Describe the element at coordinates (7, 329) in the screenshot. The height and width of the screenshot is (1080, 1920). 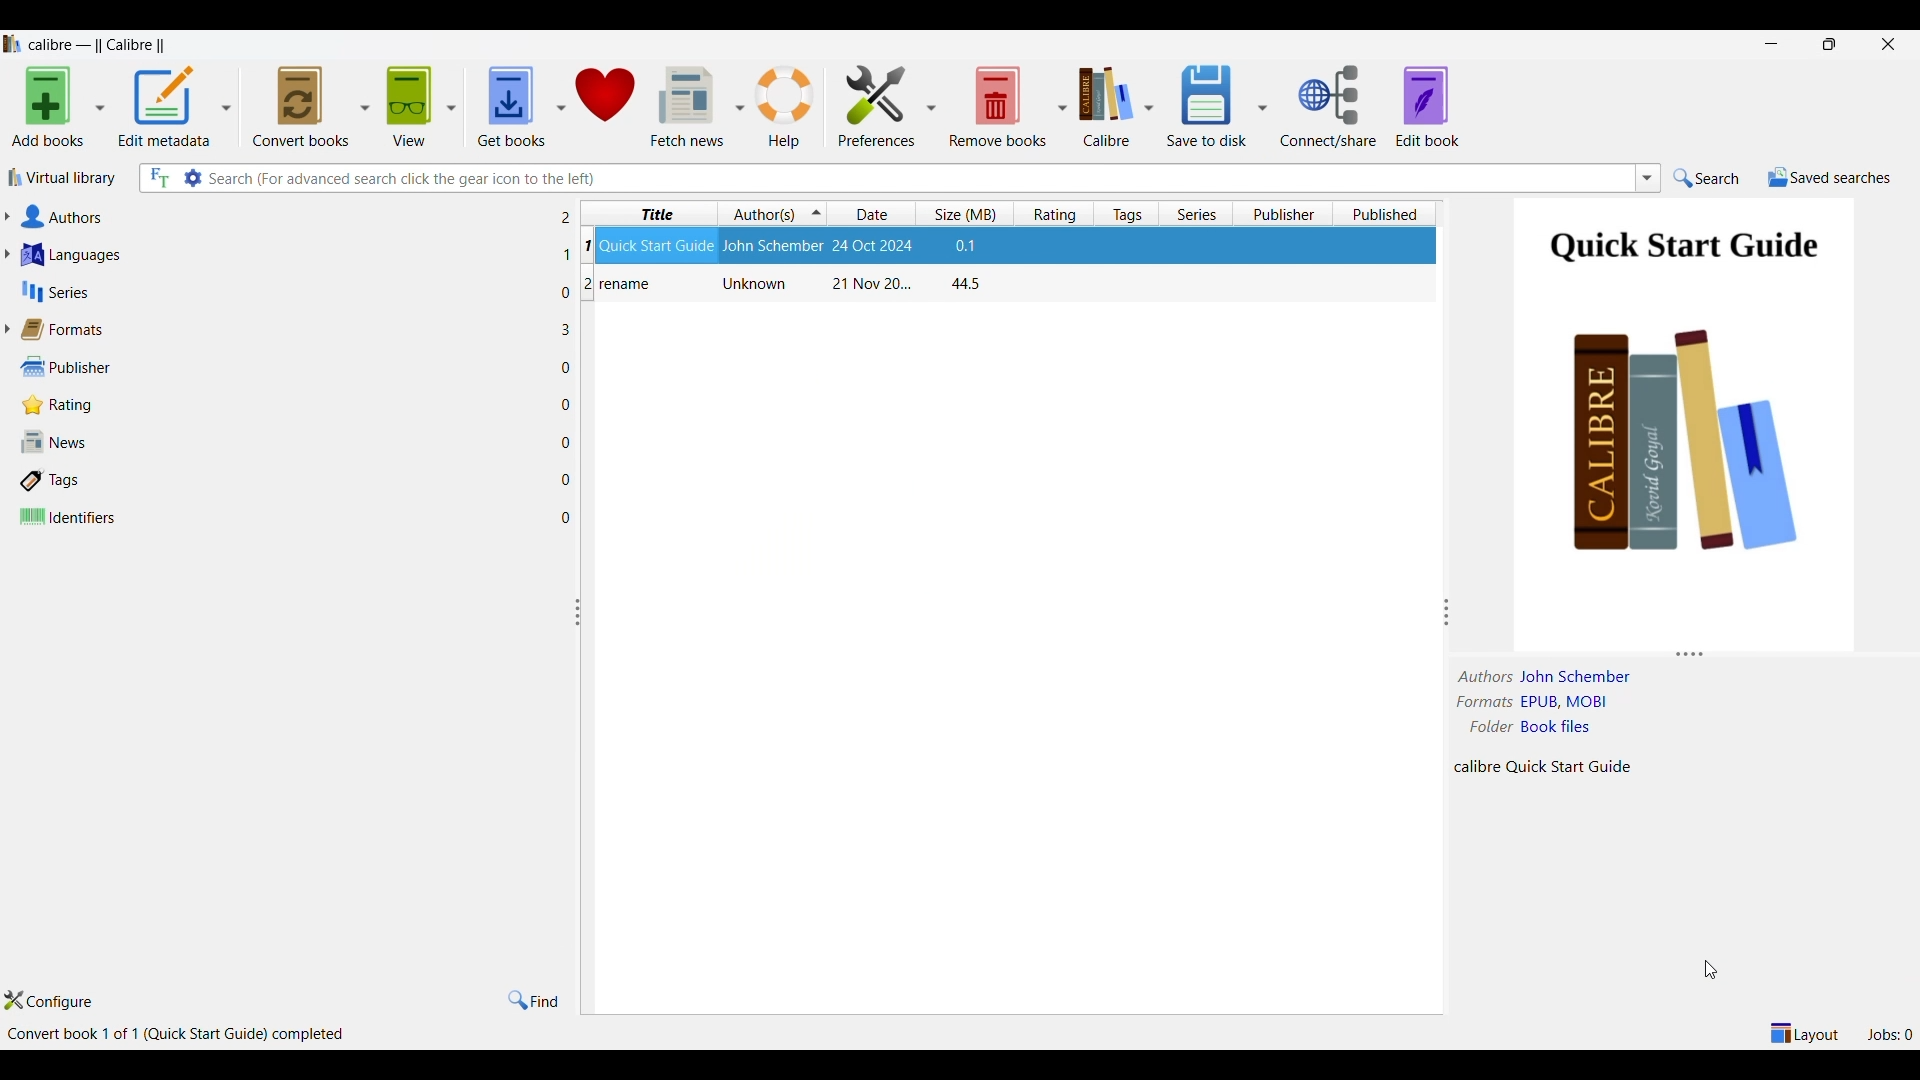
I see `Expand formats` at that location.